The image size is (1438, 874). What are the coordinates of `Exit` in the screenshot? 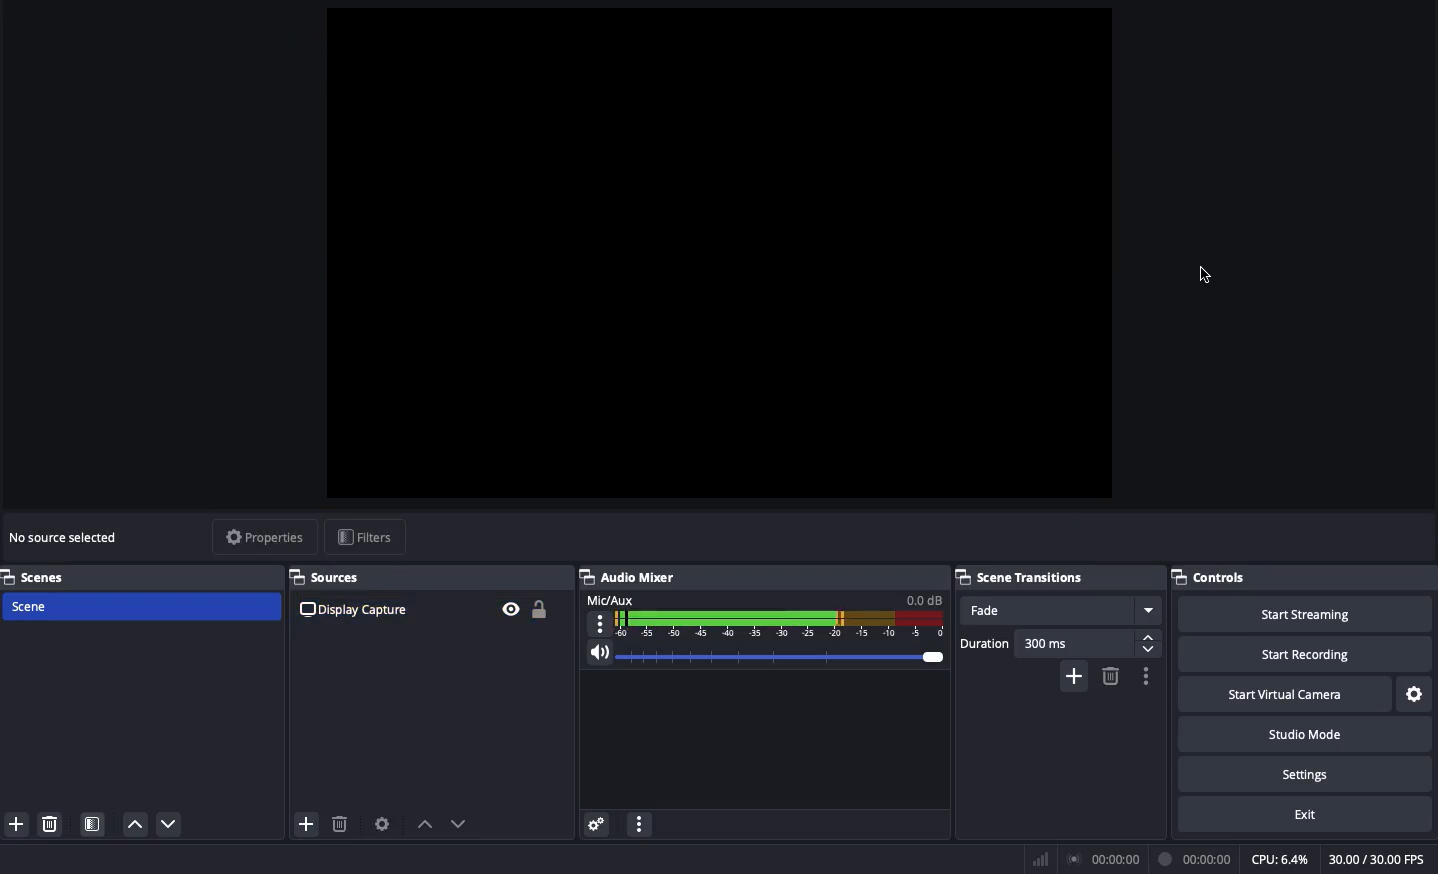 It's located at (1308, 813).